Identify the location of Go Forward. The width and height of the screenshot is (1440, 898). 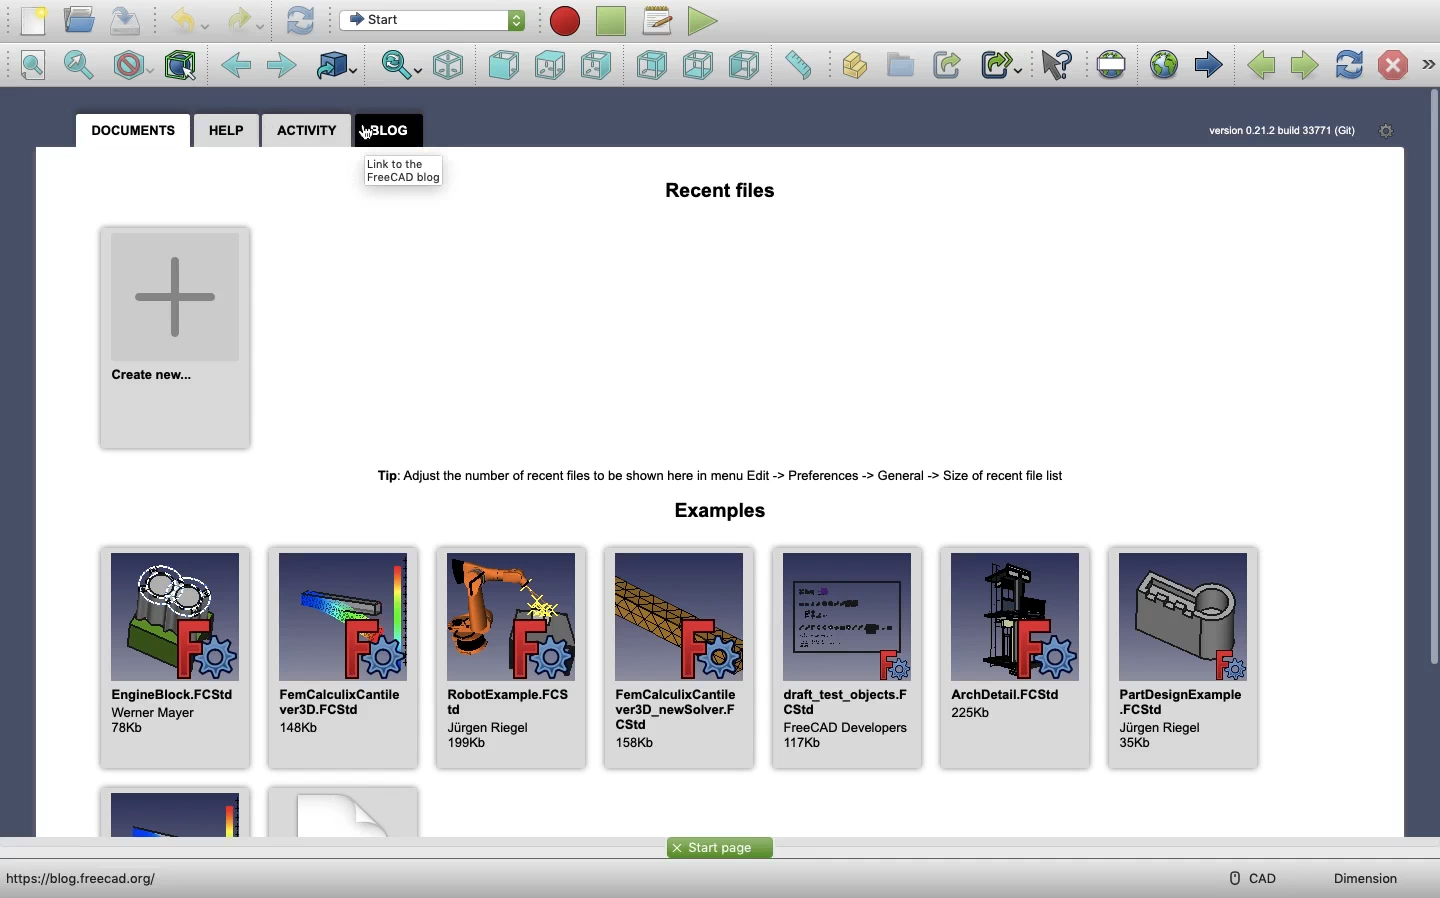
(278, 64).